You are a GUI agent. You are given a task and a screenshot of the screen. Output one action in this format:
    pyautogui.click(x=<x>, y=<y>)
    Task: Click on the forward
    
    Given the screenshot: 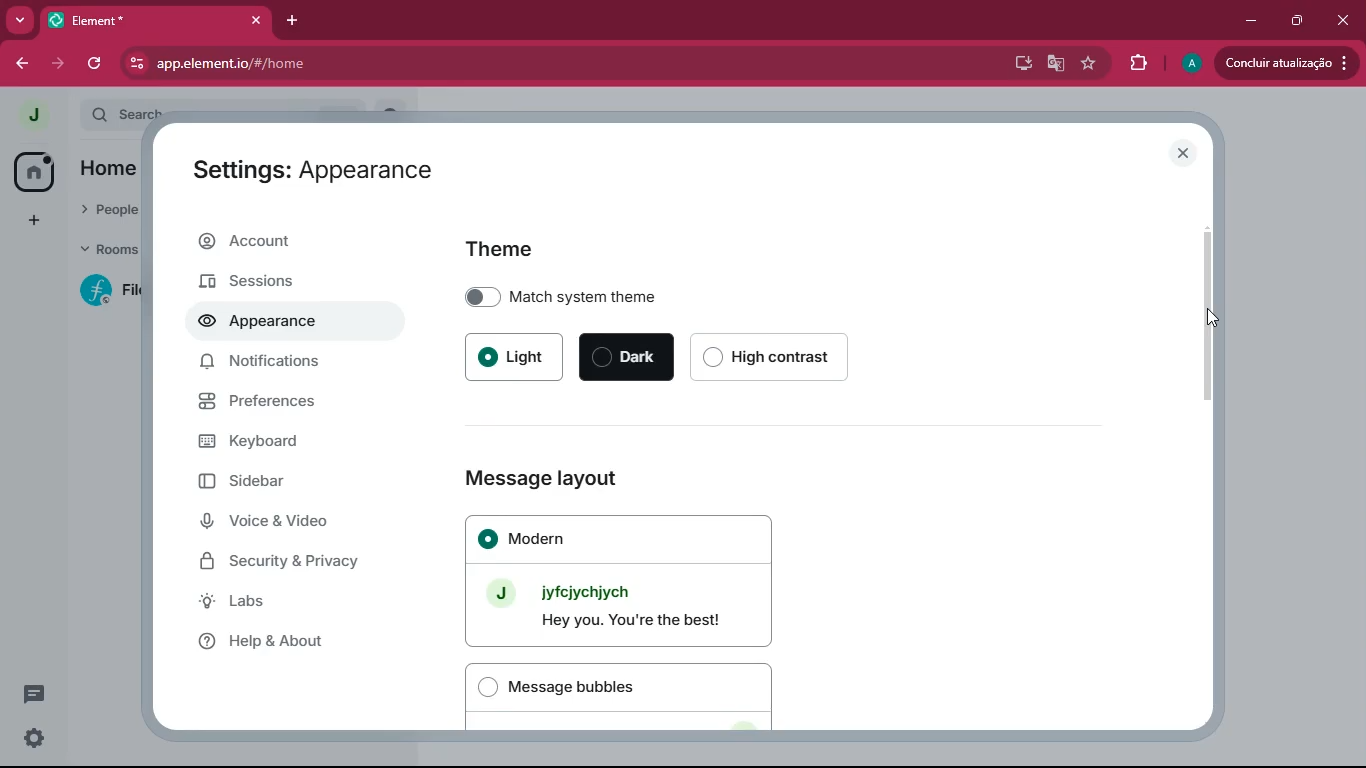 What is the action you would take?
    pyautogui.click(x=58, y=65)
    